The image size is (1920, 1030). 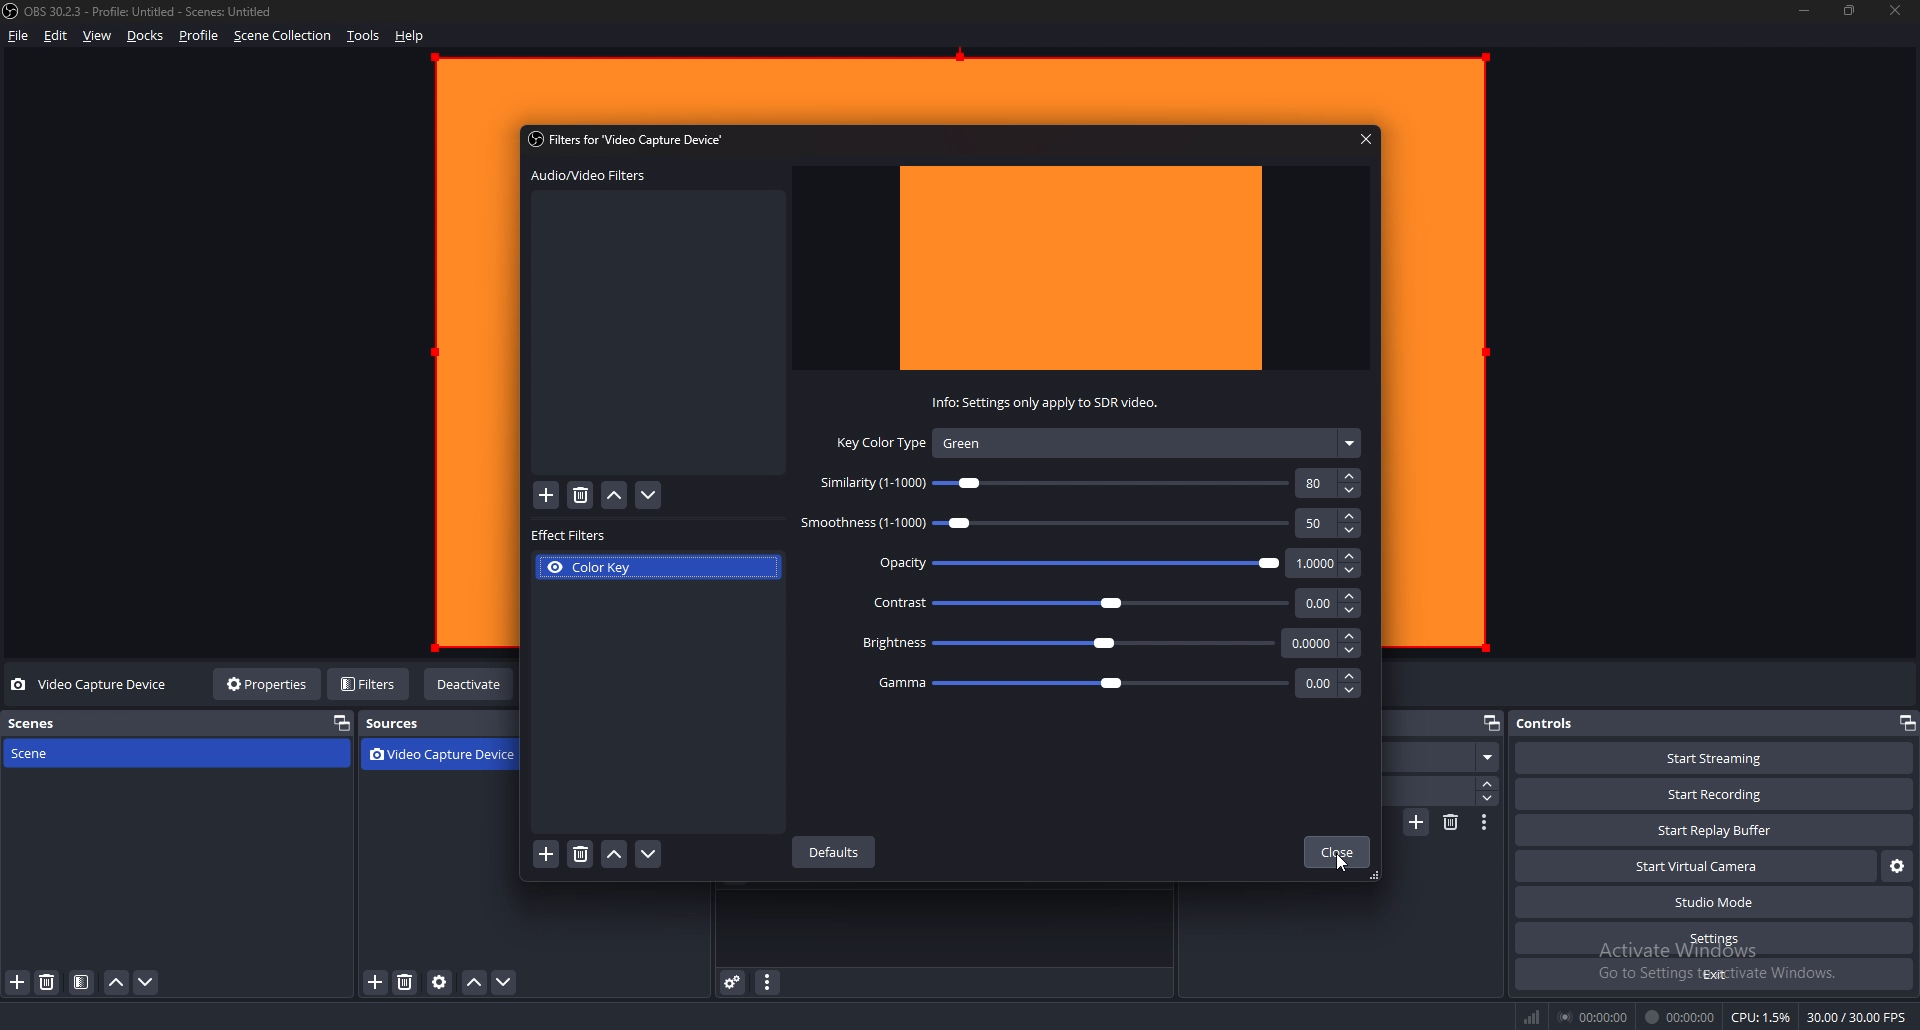 What do you see at coordinates (49, 983) in the screenshot?
I see `remove scene` at bounding box center [49, 983].